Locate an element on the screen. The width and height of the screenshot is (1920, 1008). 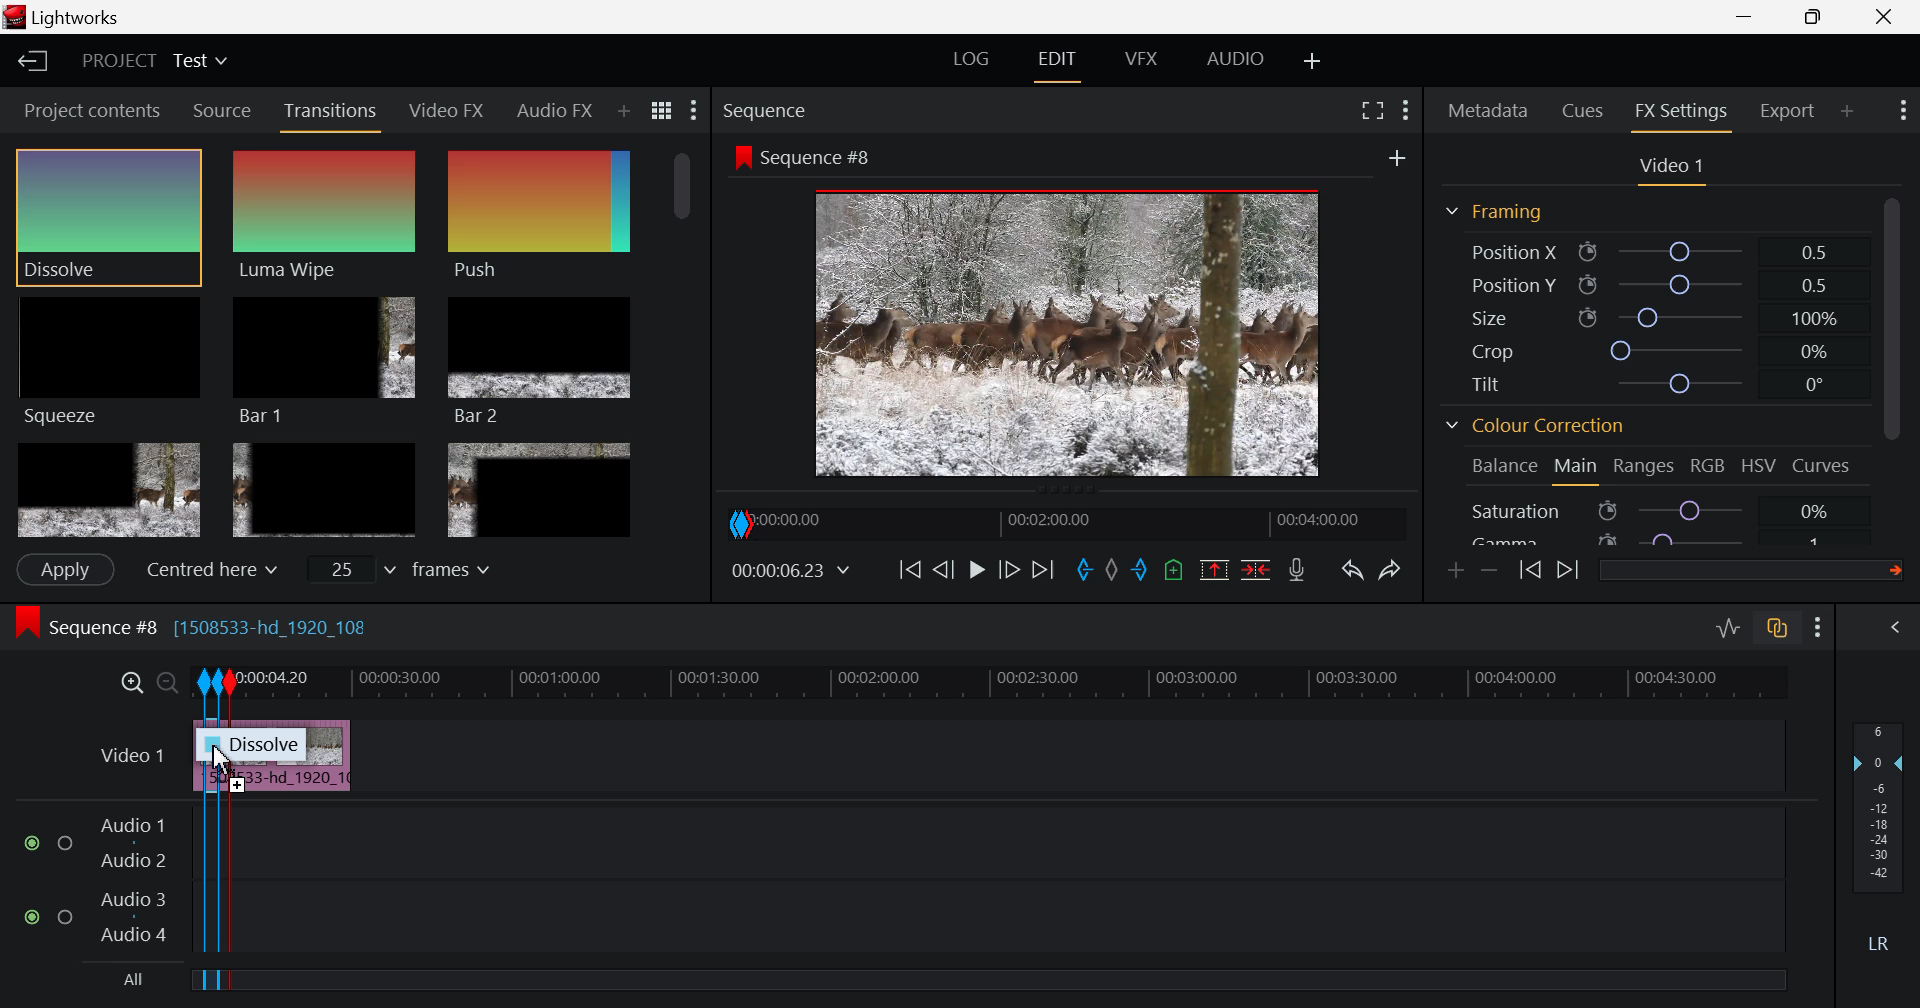
Segment In & Out Marks Made is located at coordinates (209, 829).